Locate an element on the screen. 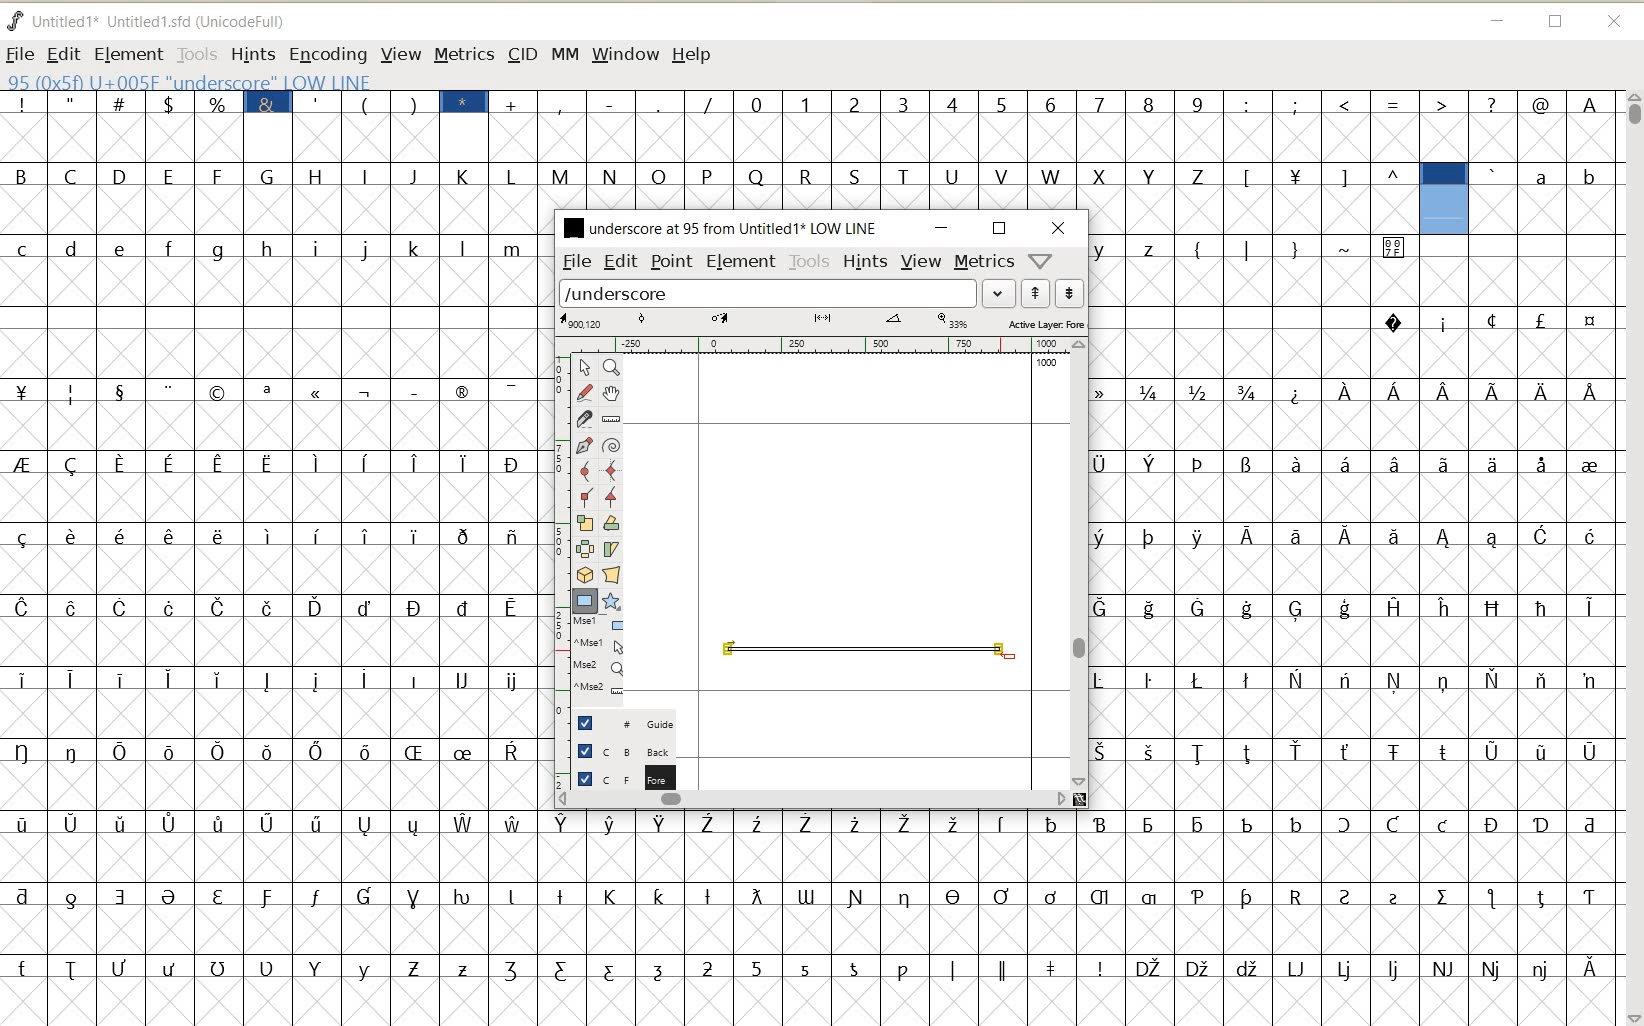 The image size is (1644, 1026). load word list is located at coordinates (768, 292).